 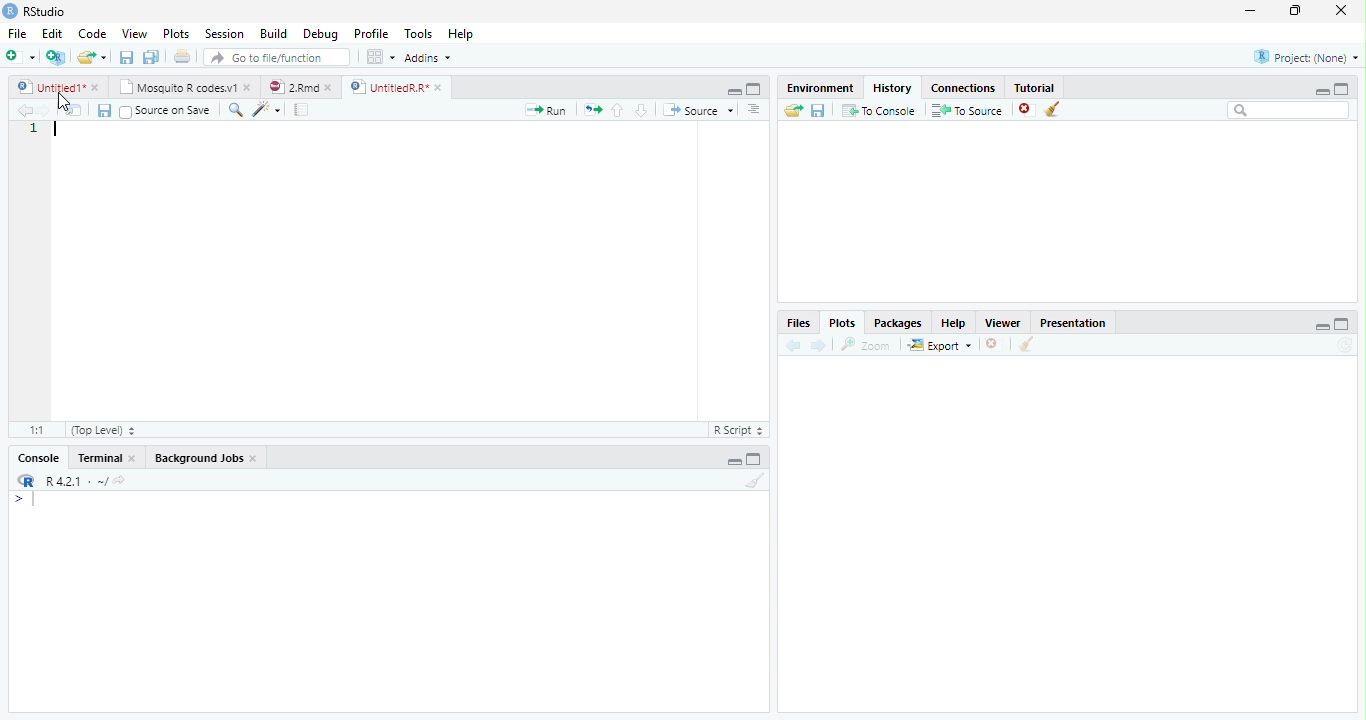 I want to click on close, so click(x=439, y=87).